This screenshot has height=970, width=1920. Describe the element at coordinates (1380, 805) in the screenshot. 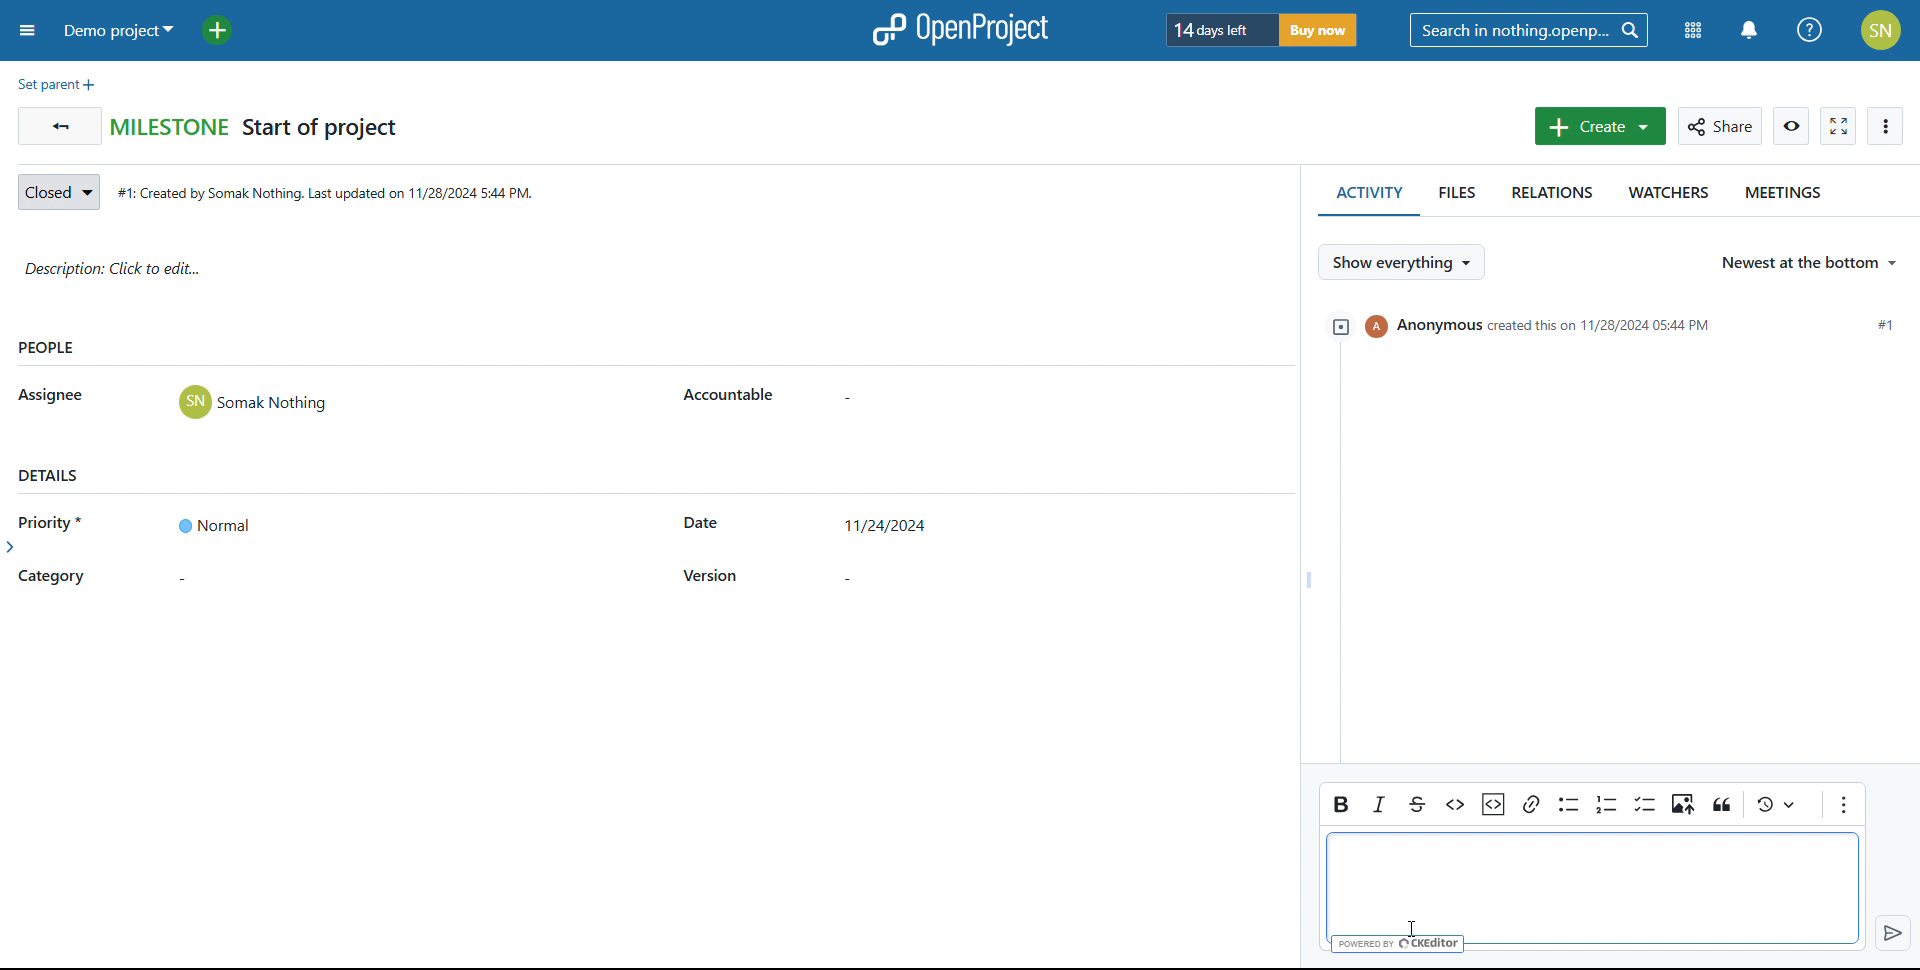

I see `italic` at that location.